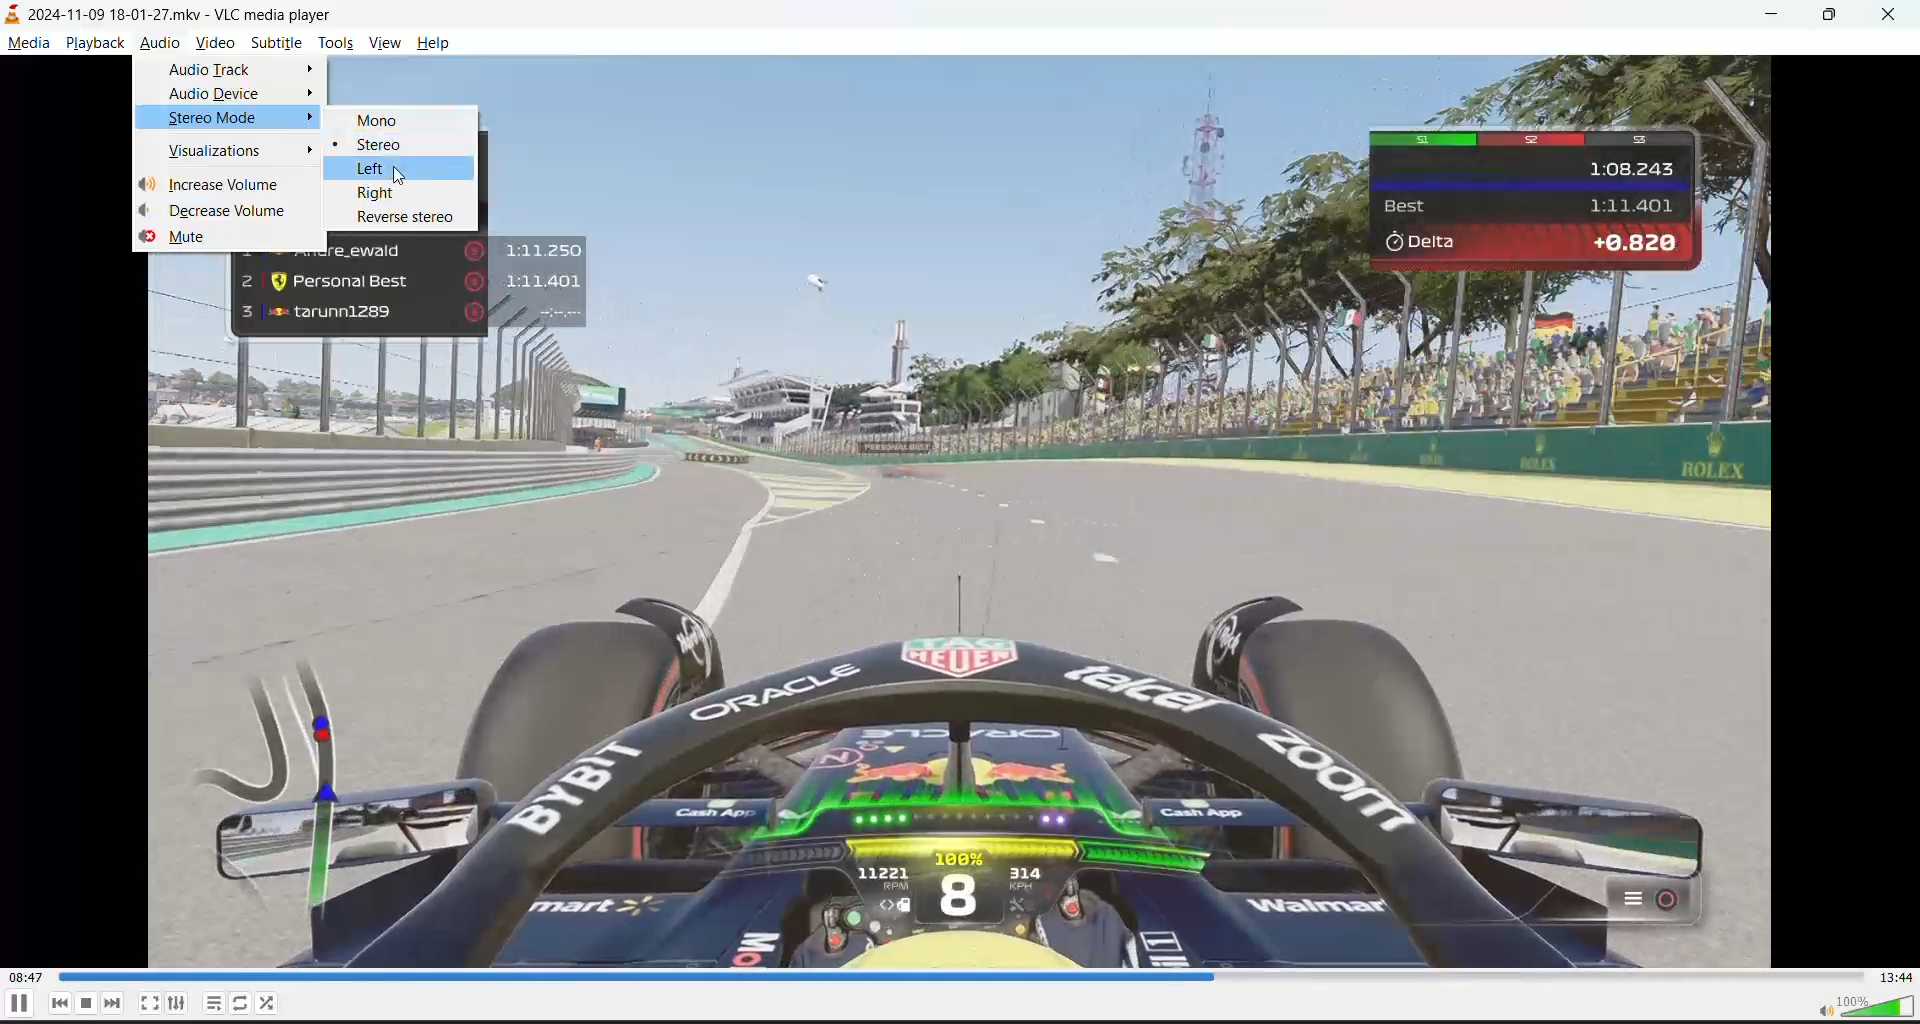  What do you see at coordinates (30, 43) in the screenshot?
I see `media` at bounding box center [30, 43].